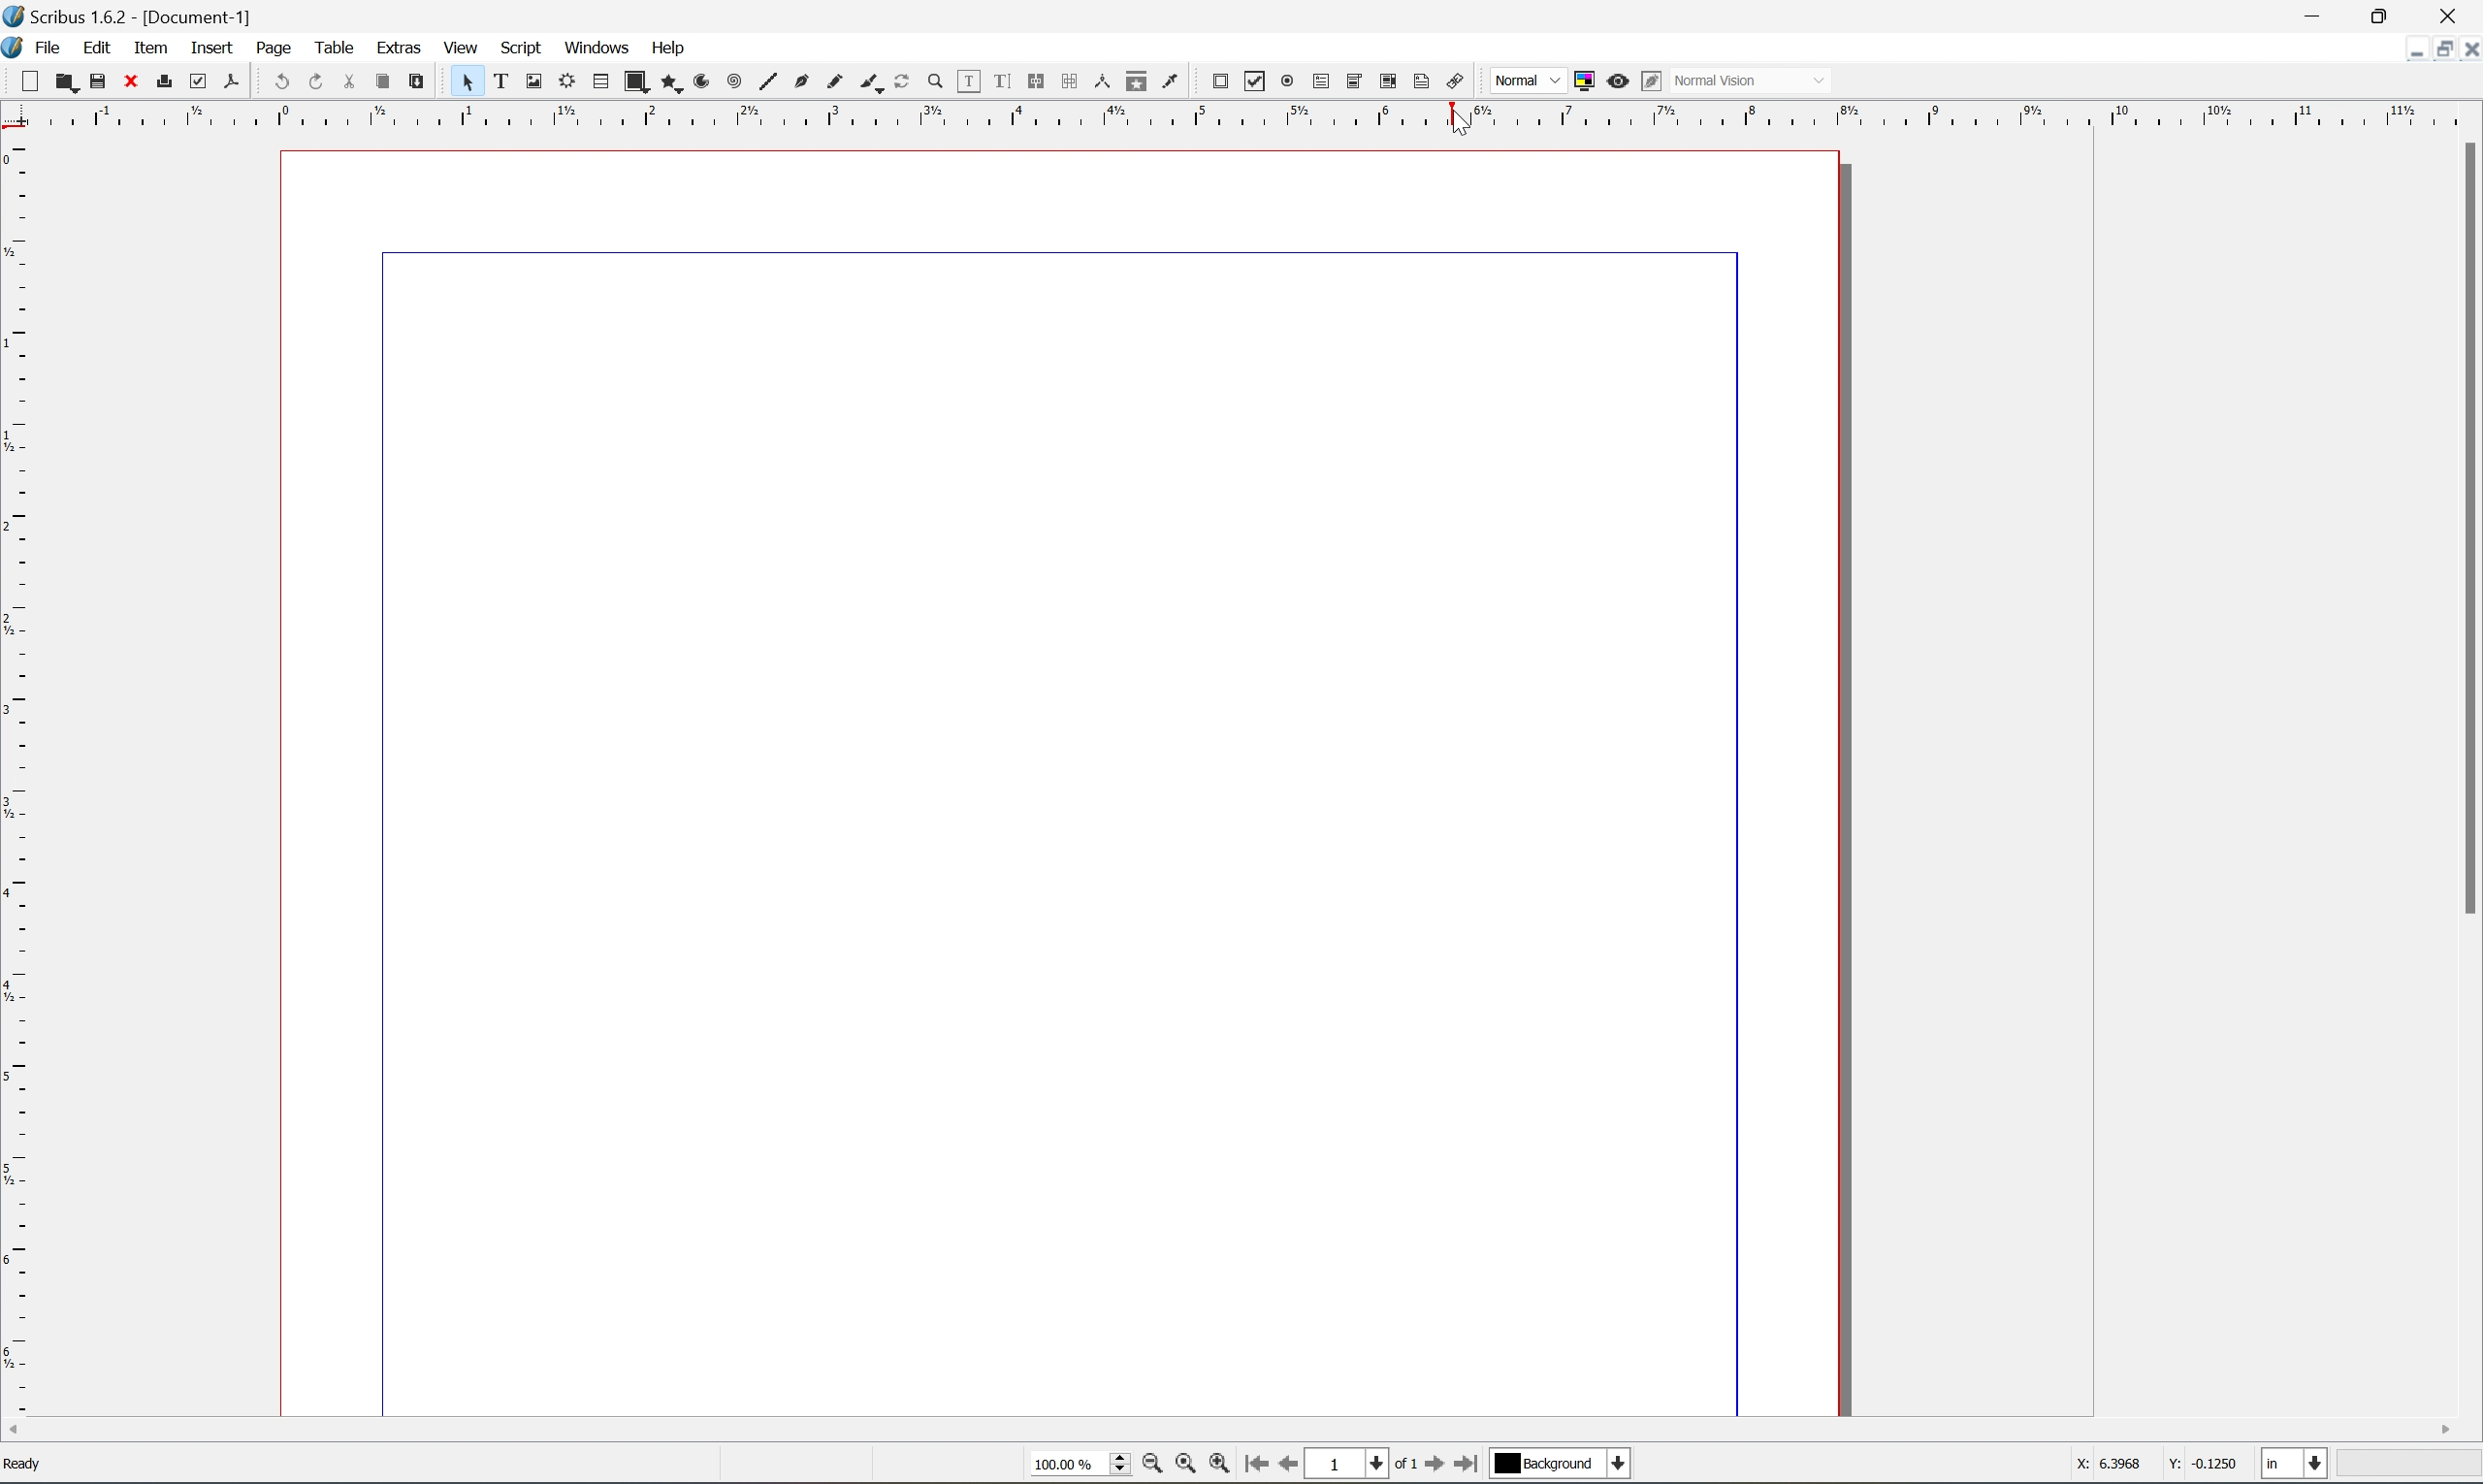 The width and height of the screenshot is (2483, 1484). Describe the element at coordinates (1072, 82) in the screenshot. I see `unlink text frames` at that location.